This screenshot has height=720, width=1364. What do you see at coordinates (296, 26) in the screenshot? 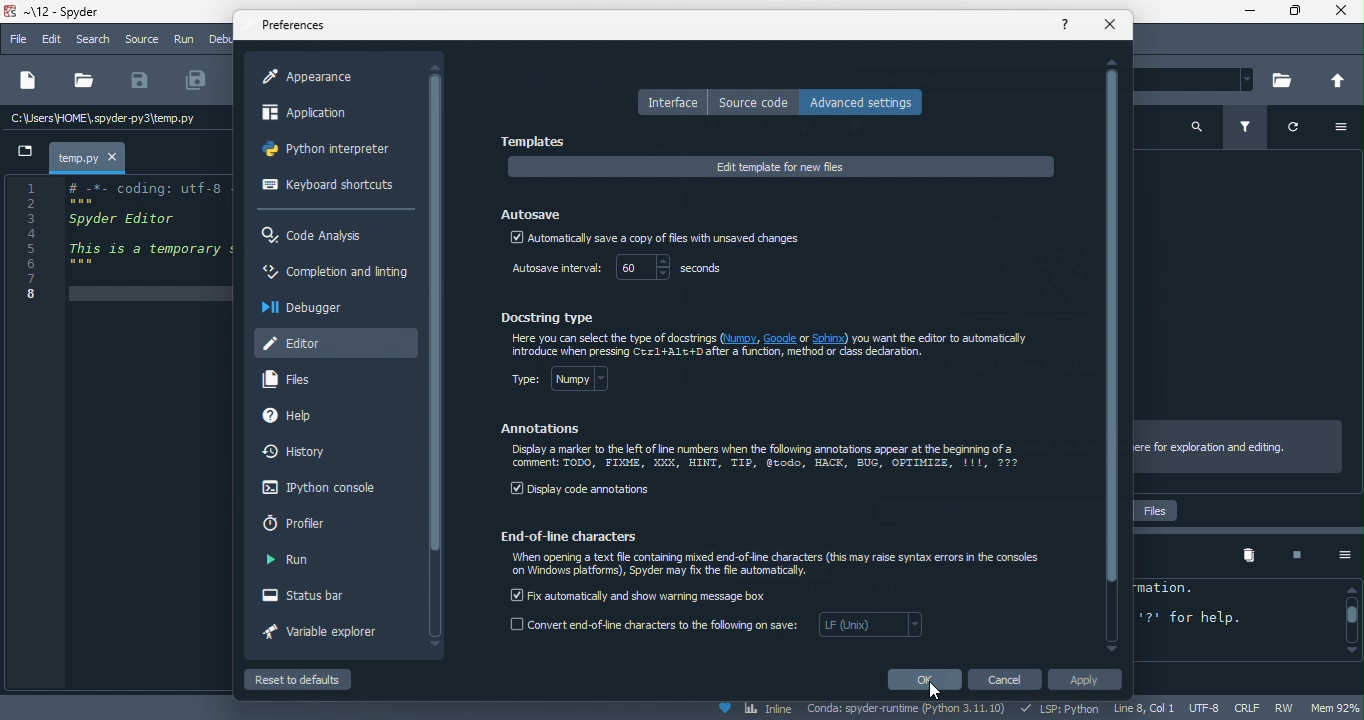
I see `preferences` at bounding box center [296, 26].